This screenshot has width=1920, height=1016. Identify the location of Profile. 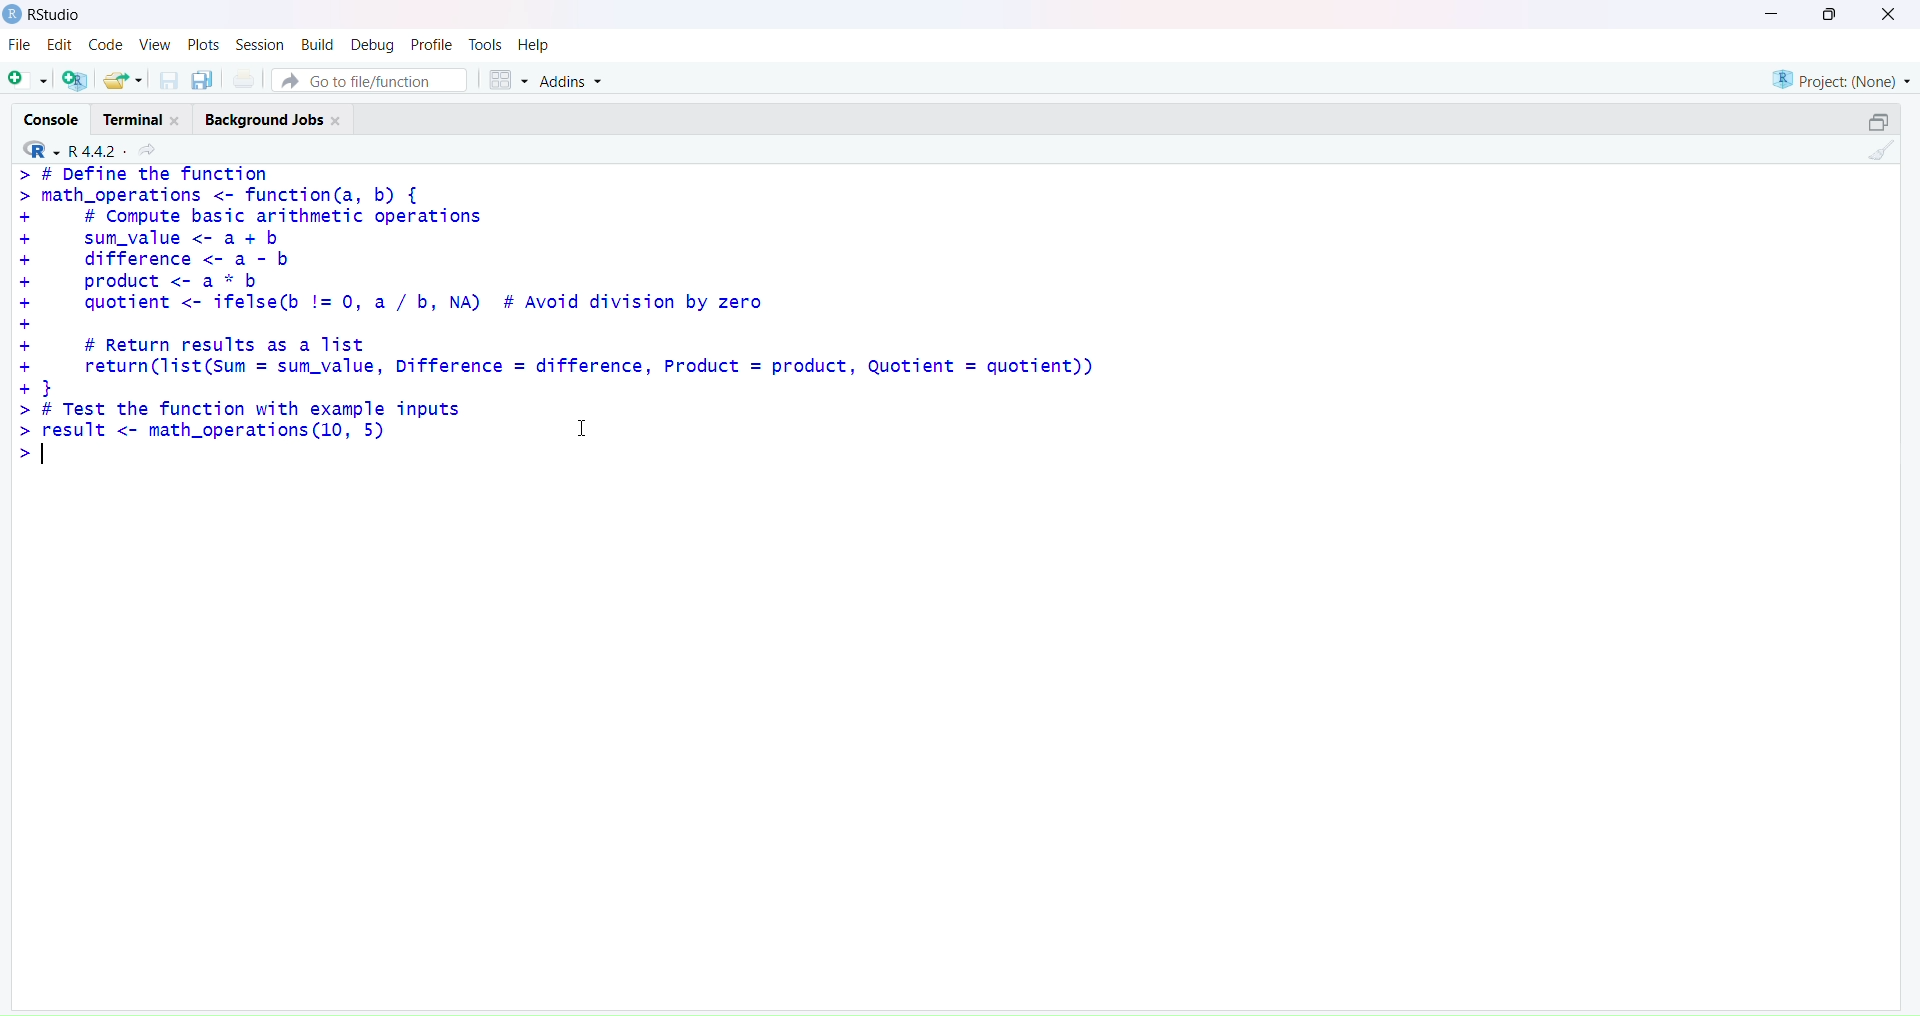
(431, 42).